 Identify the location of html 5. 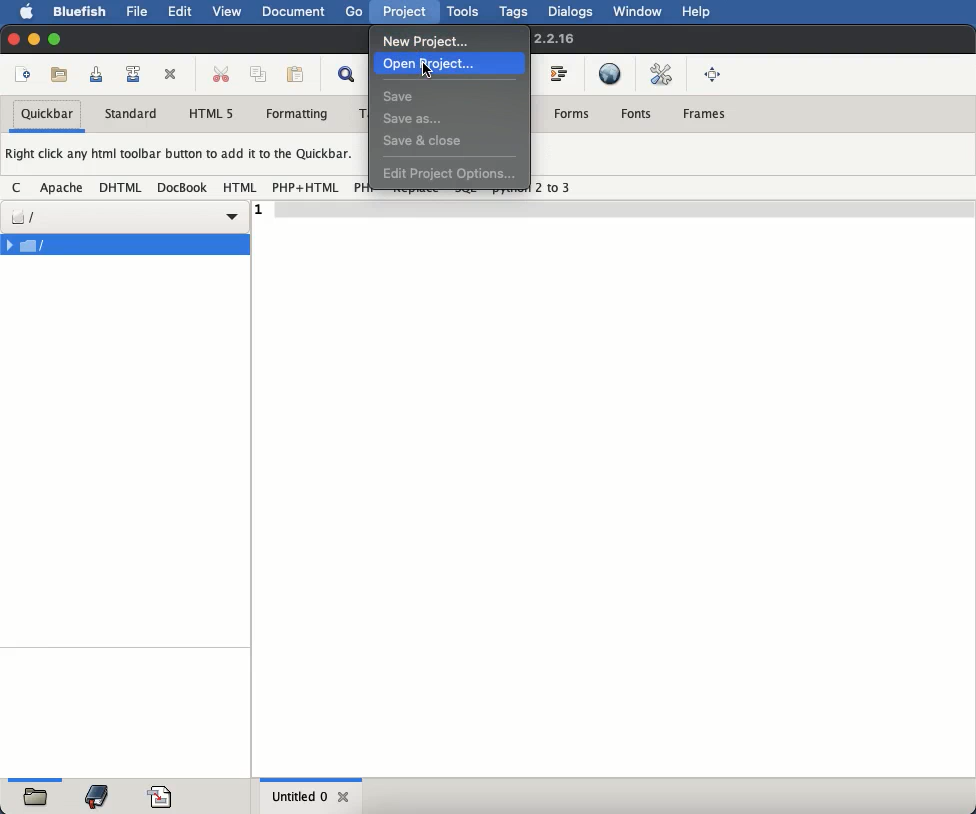
(211, 113).